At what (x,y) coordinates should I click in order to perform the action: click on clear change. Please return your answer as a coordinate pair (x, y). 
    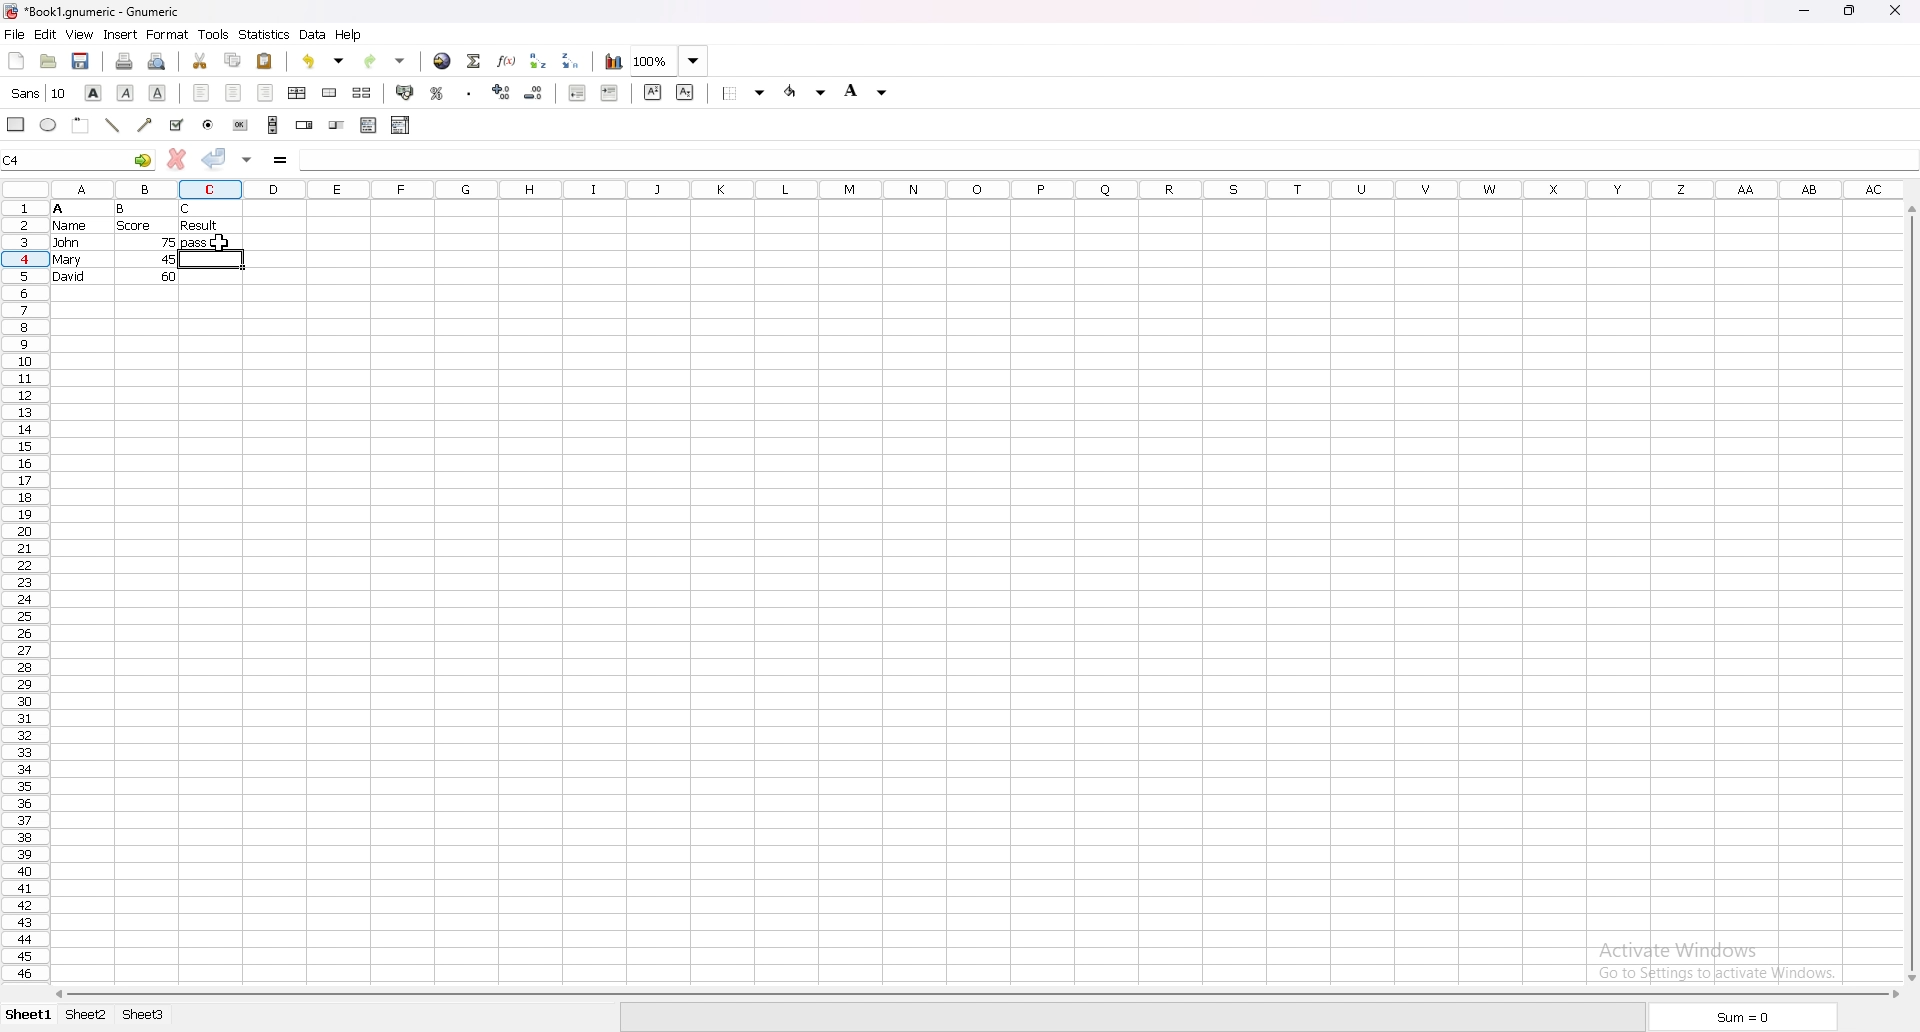
    Looking at the image, I should click on (176, 159).